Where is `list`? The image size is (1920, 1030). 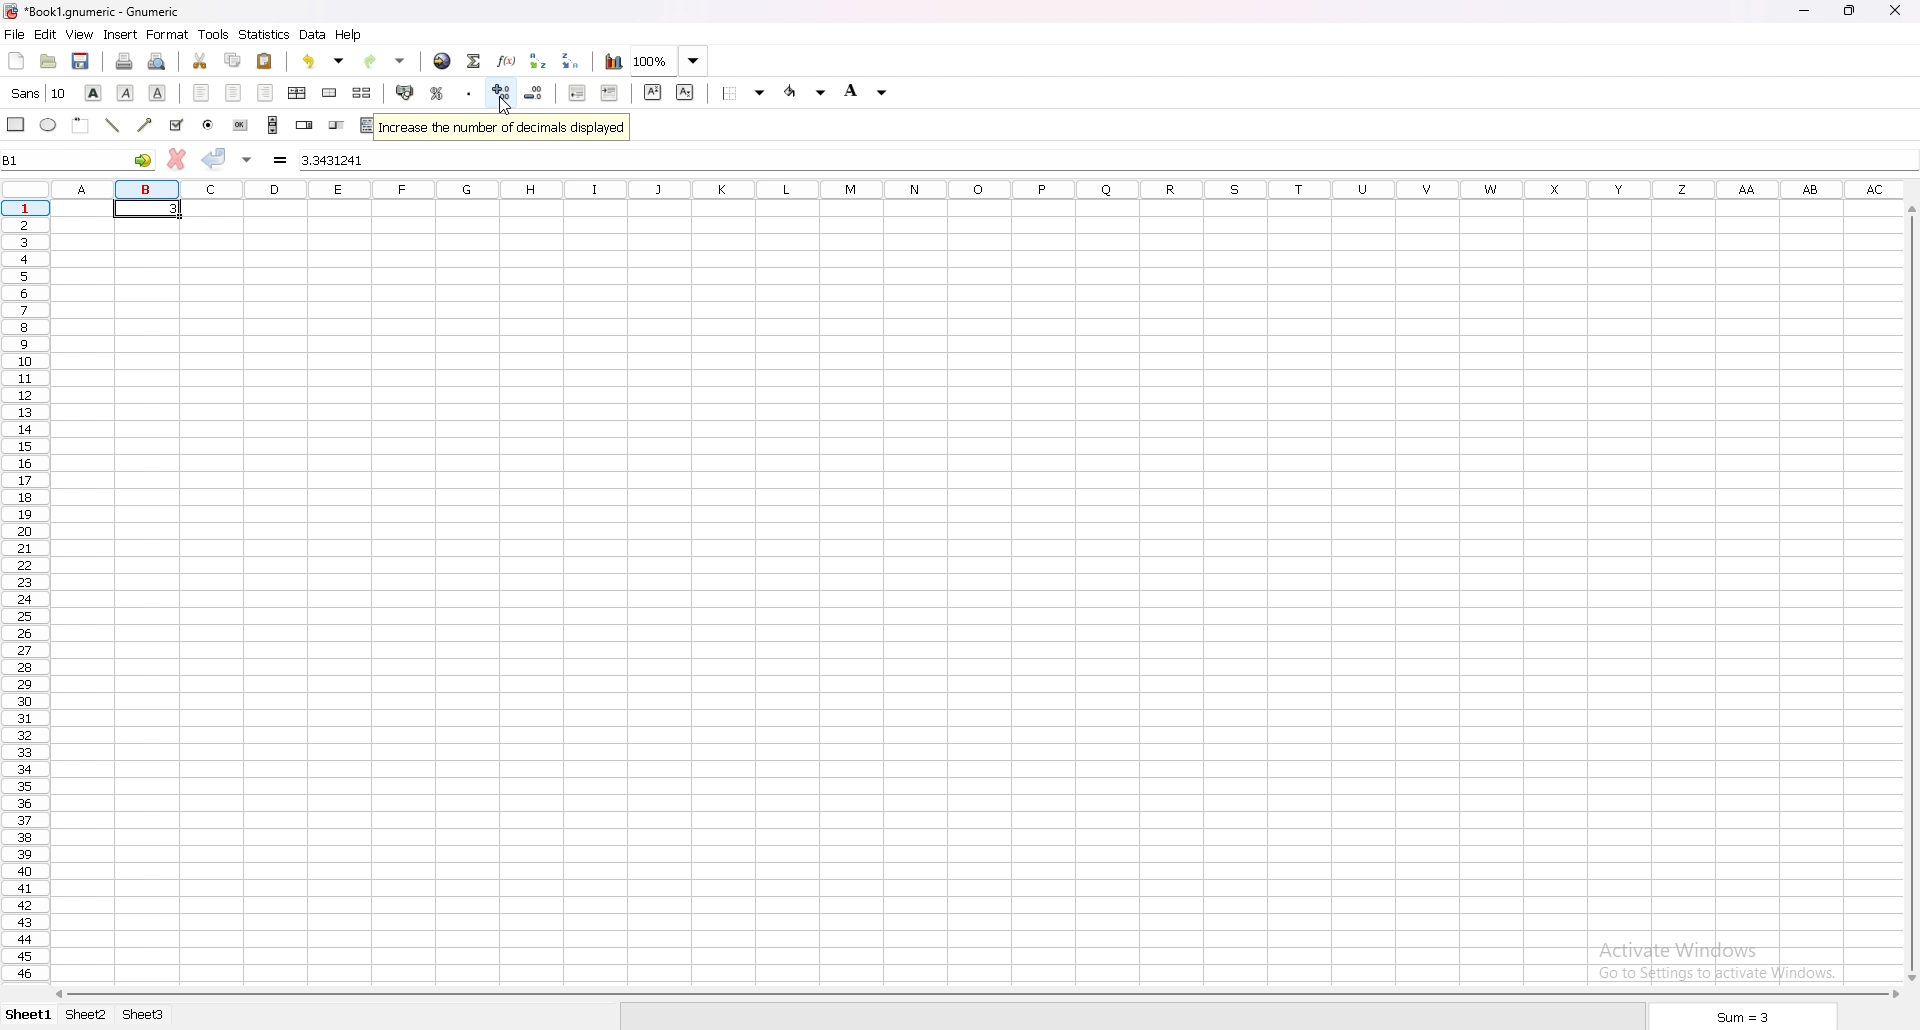 list is located at coordinates (368, 125).